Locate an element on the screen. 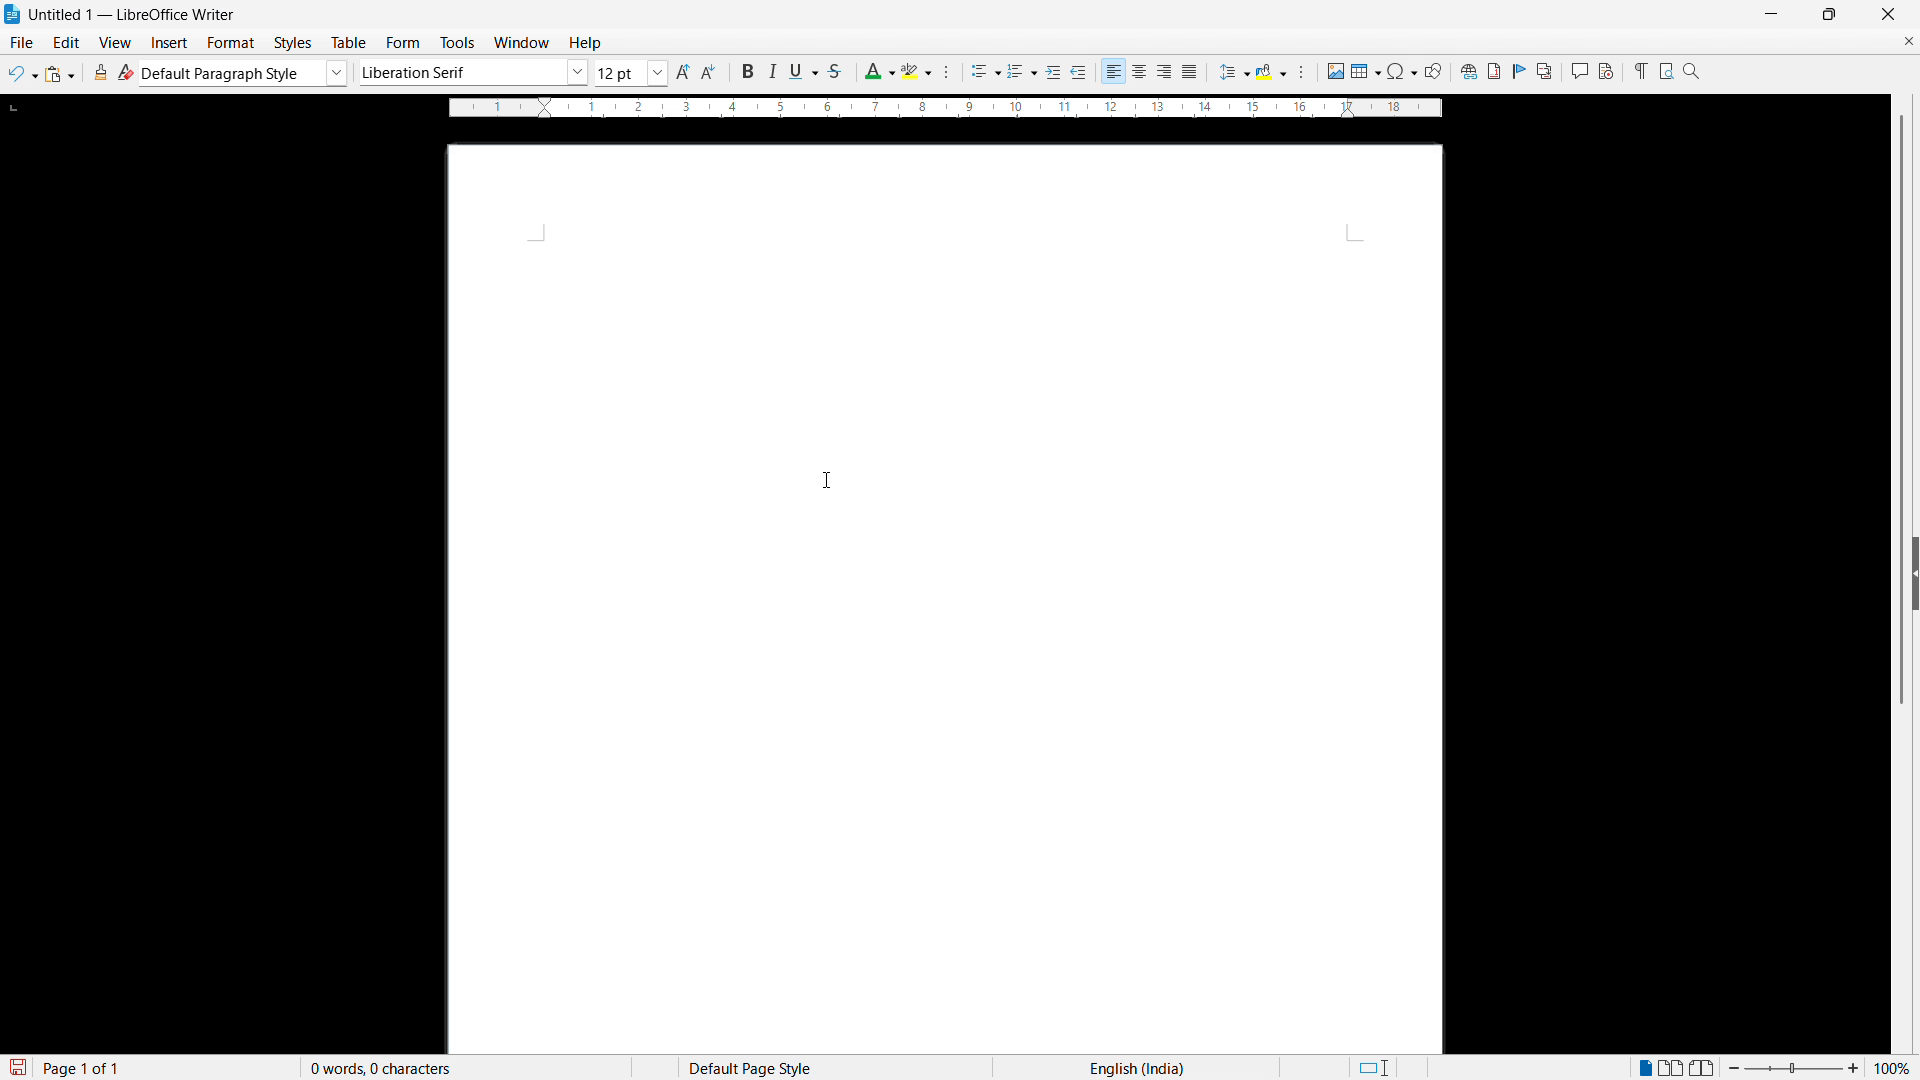   Cursor  is located at coordinates (829, 482).